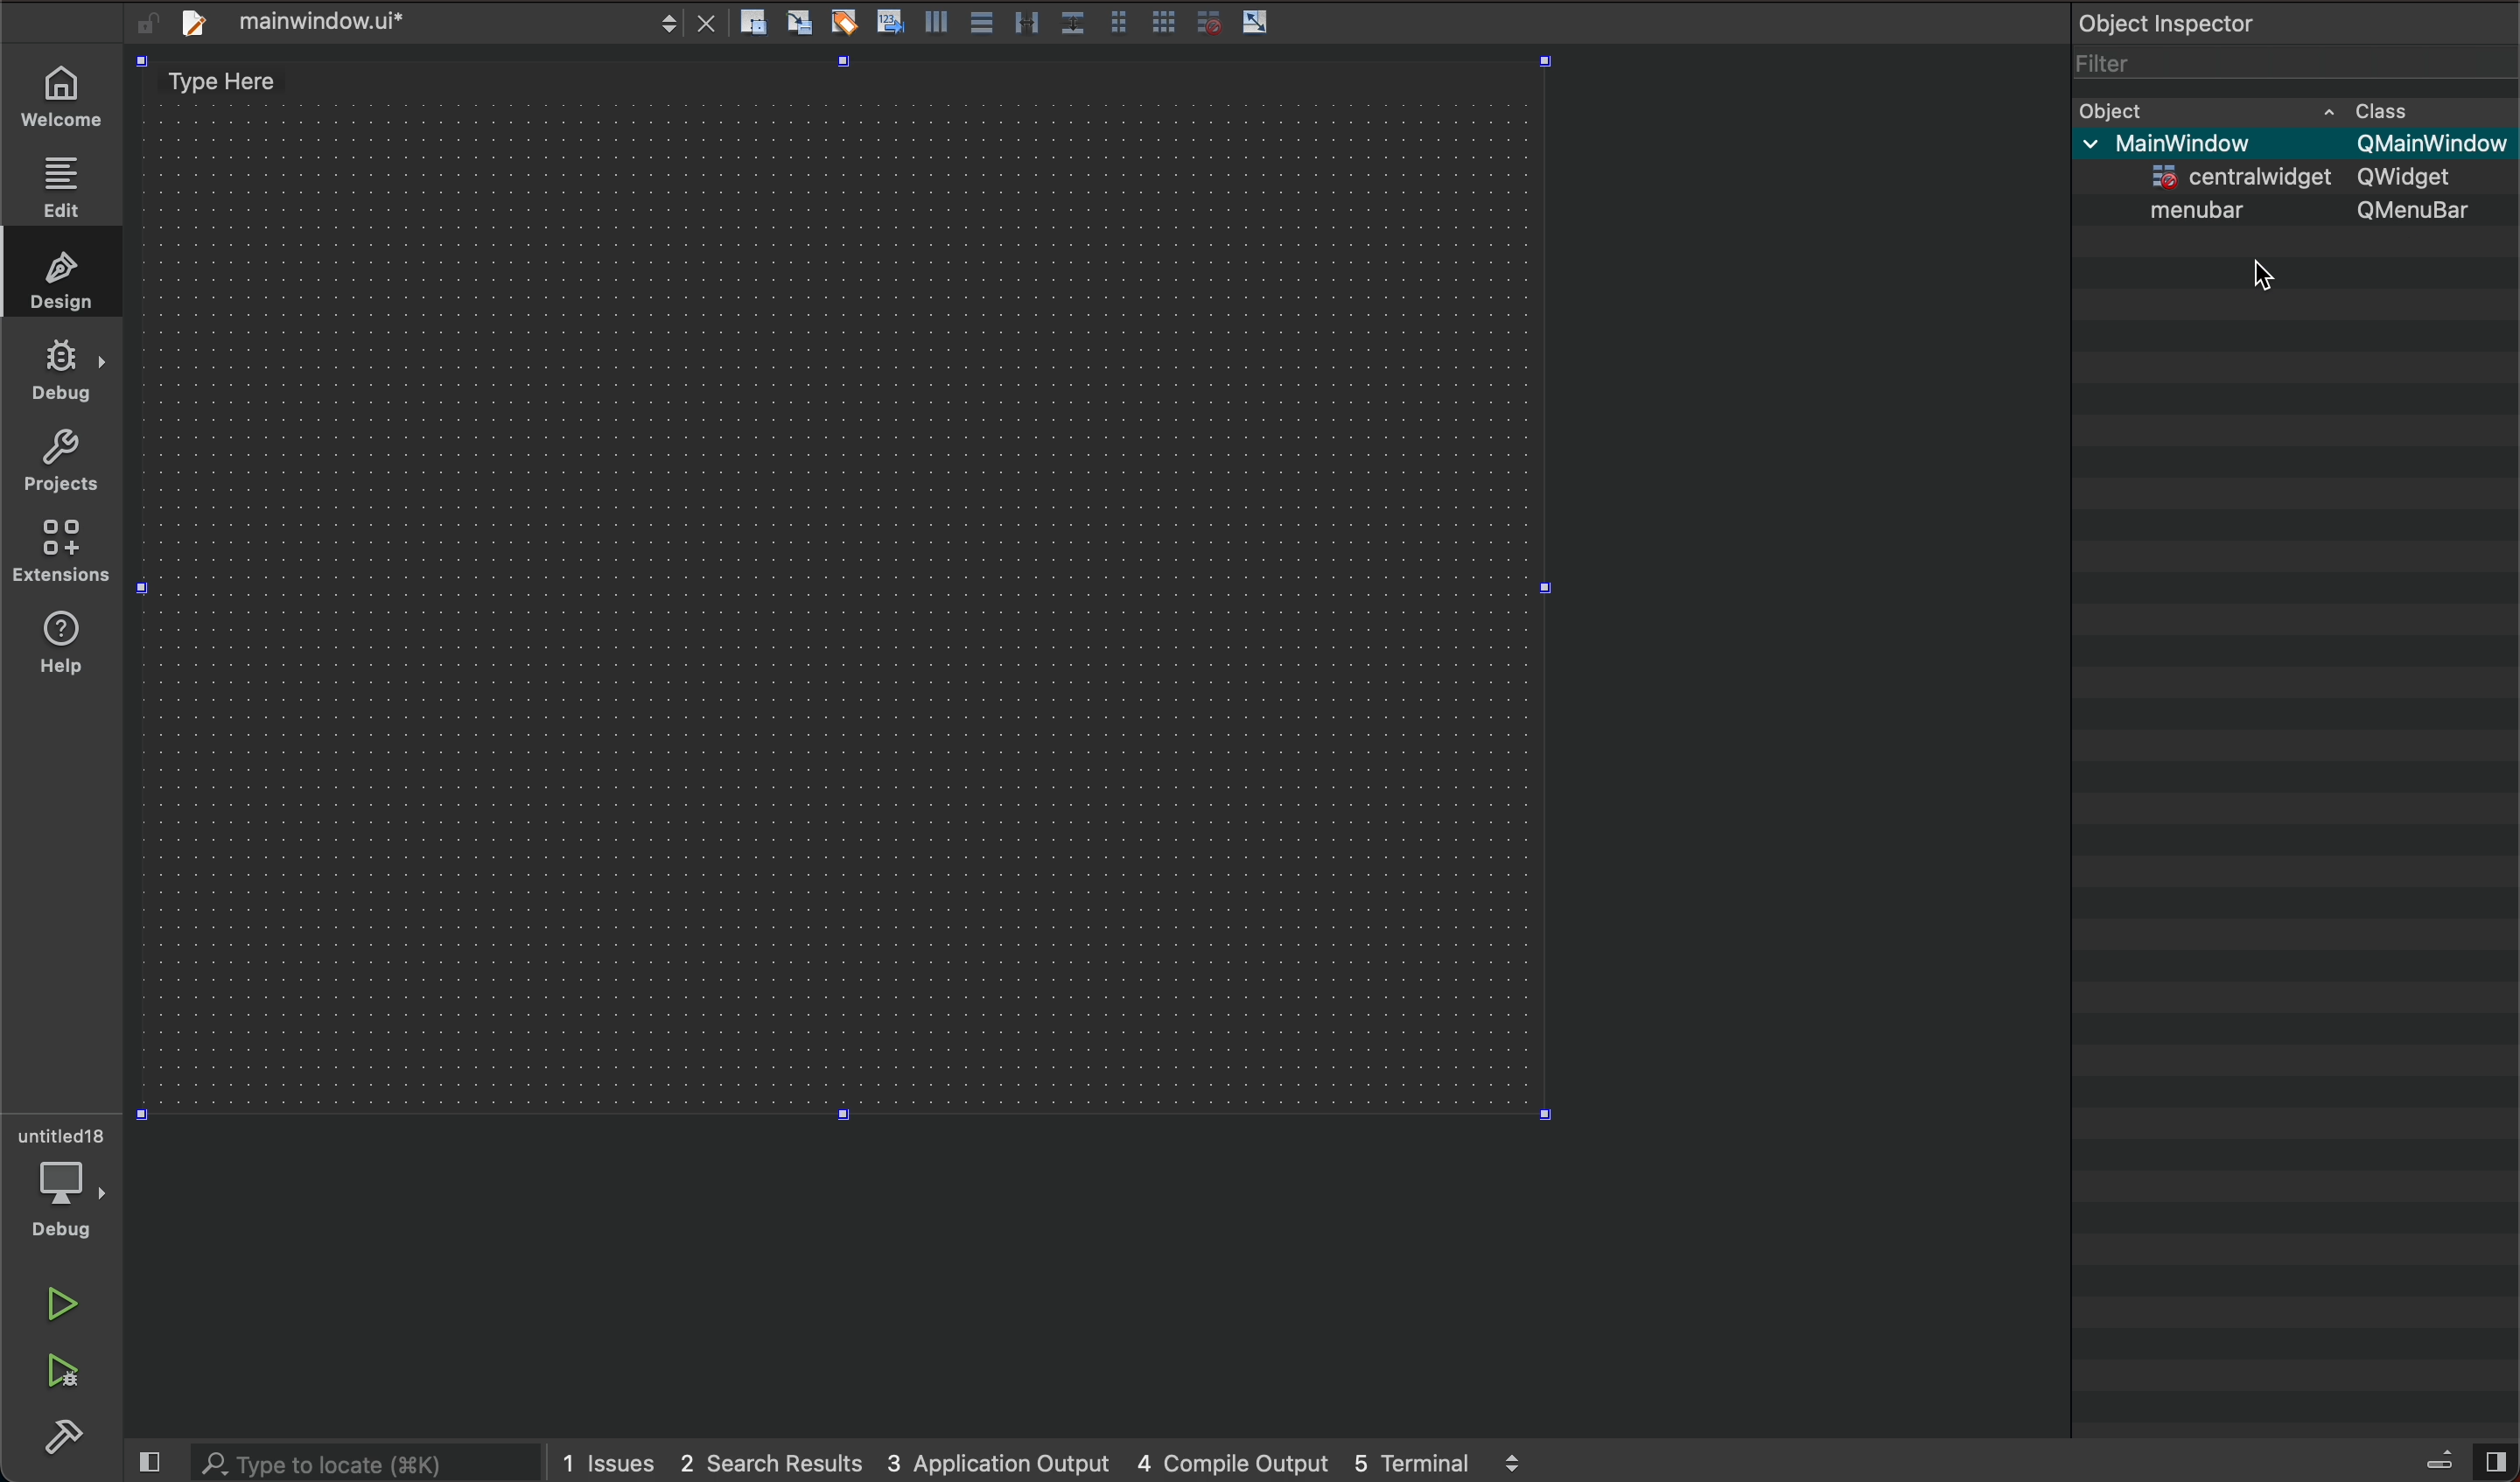 The image size is (2520, 1482). What do you see at coordinates (854, 619) in the screenshot?
I see `design area` at bounding box center [854, 619].